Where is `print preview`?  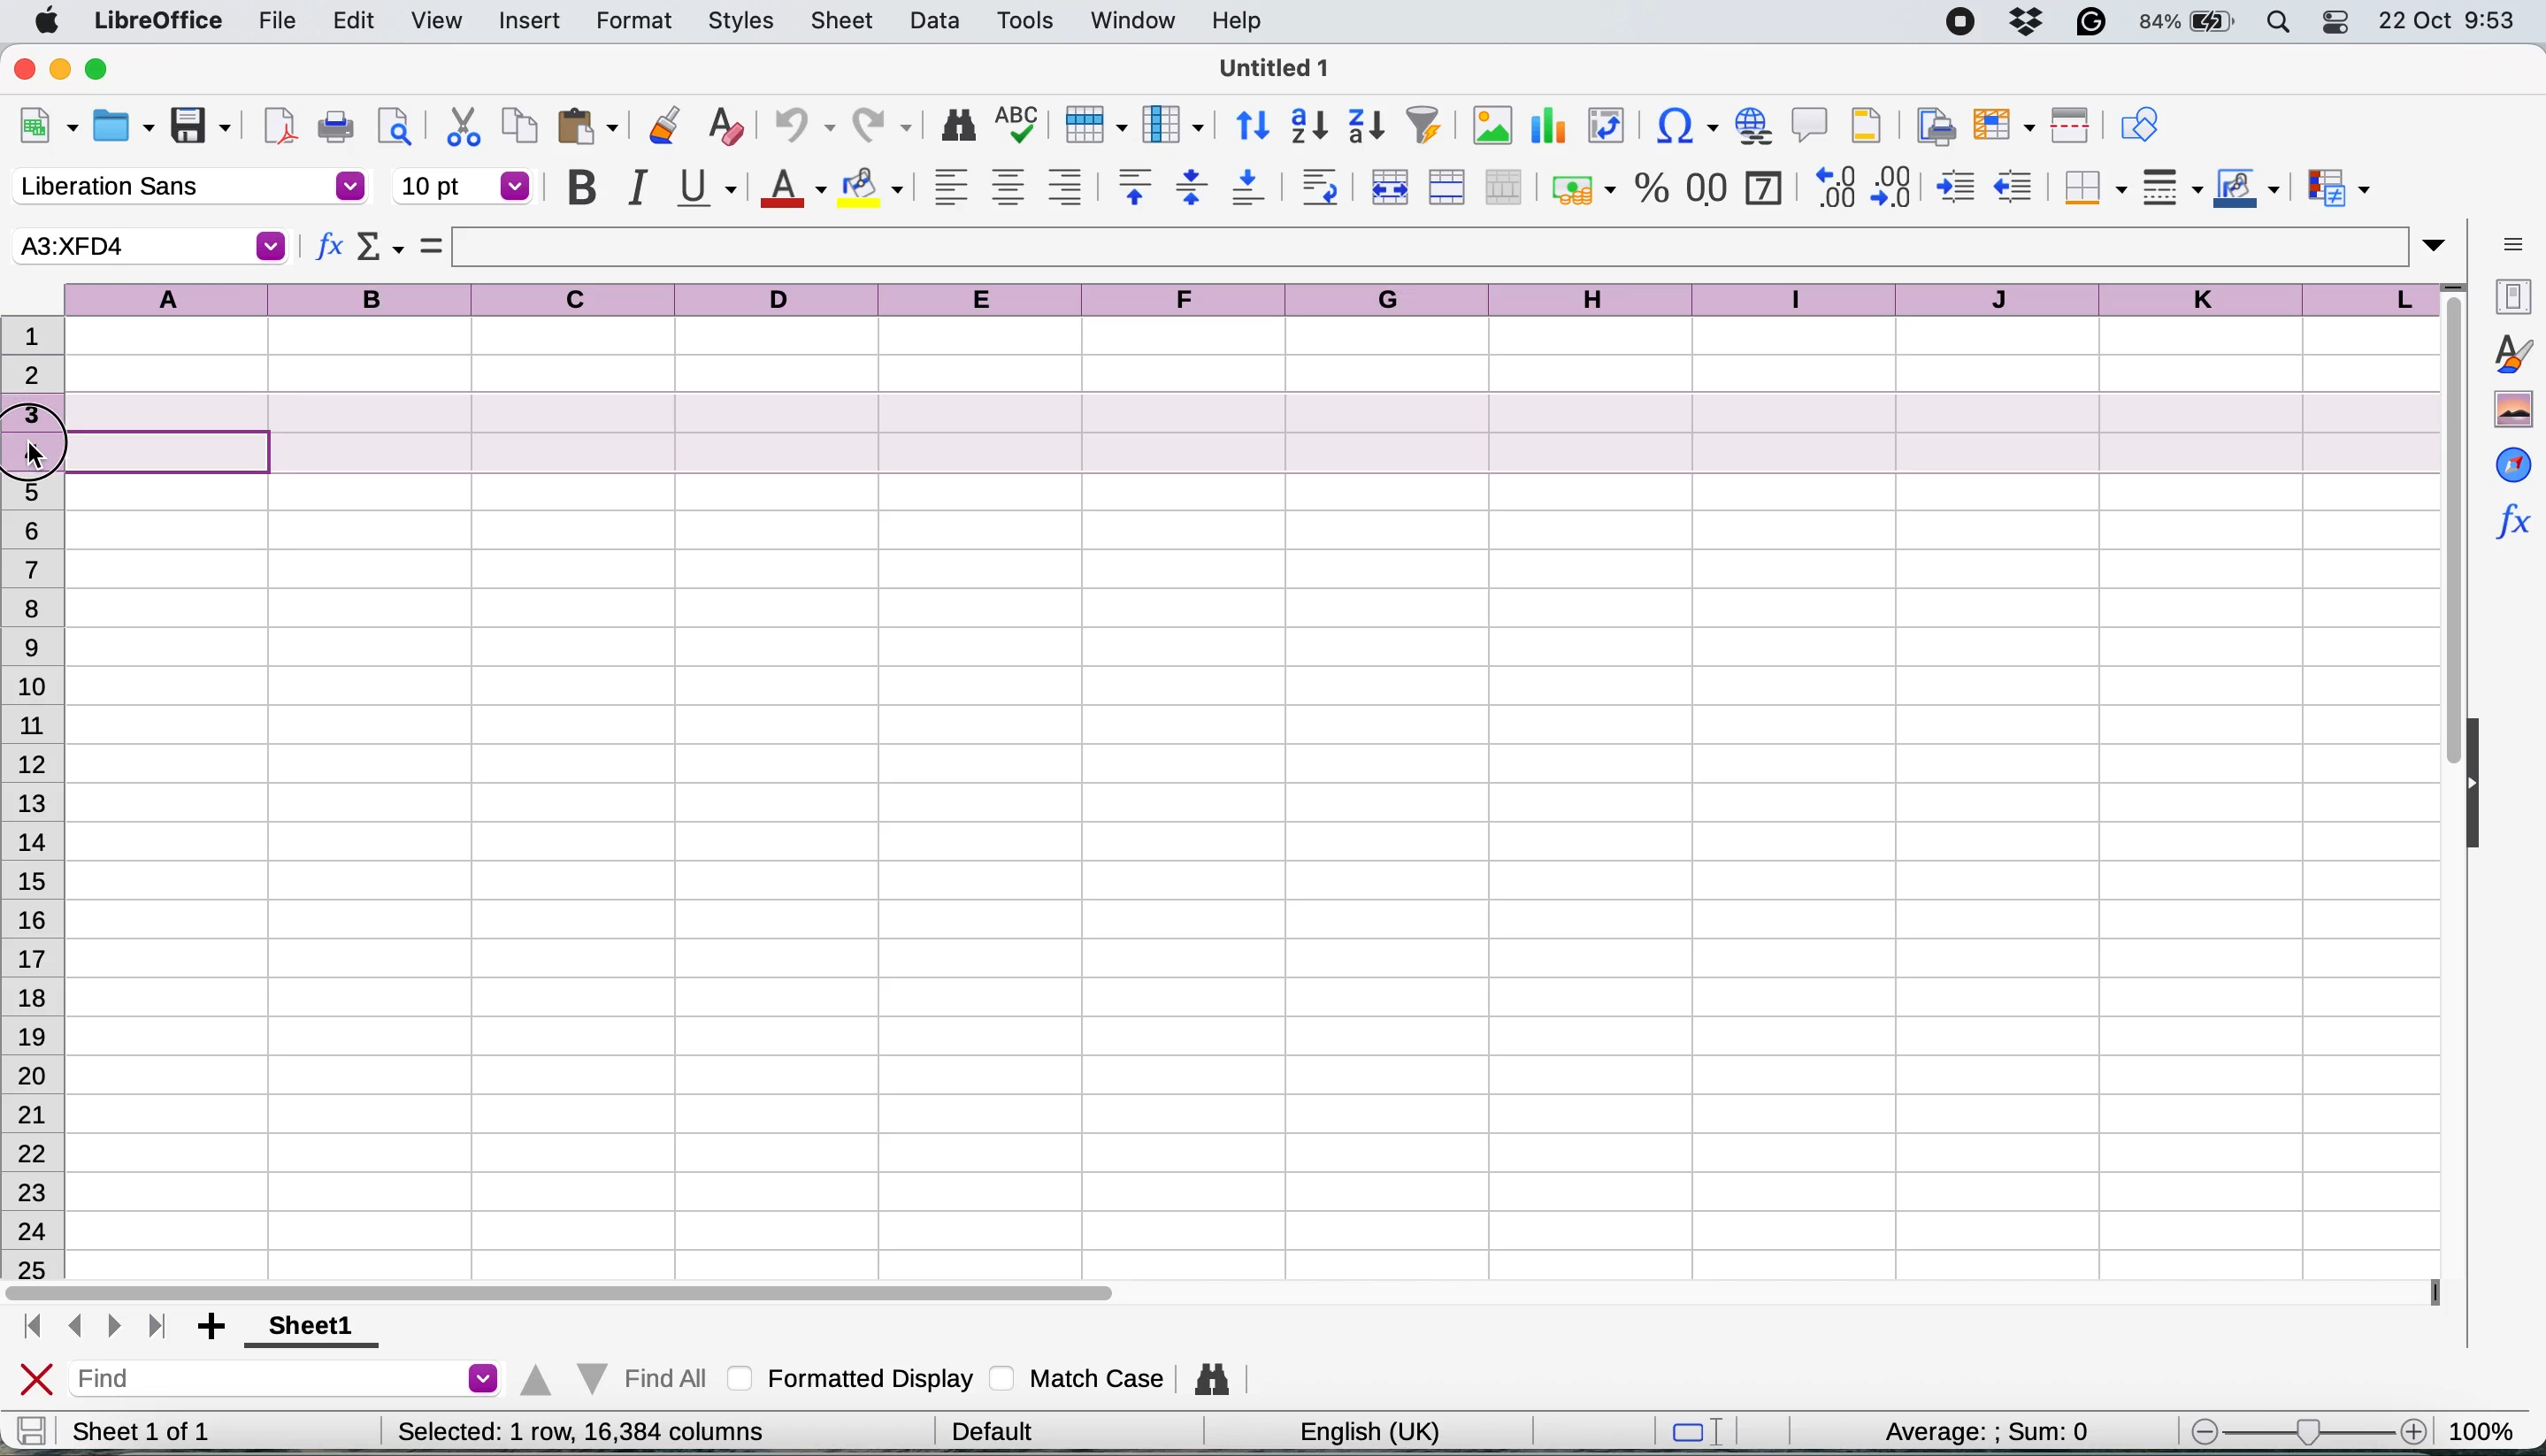
print preview is located at coordinates (390, 125).